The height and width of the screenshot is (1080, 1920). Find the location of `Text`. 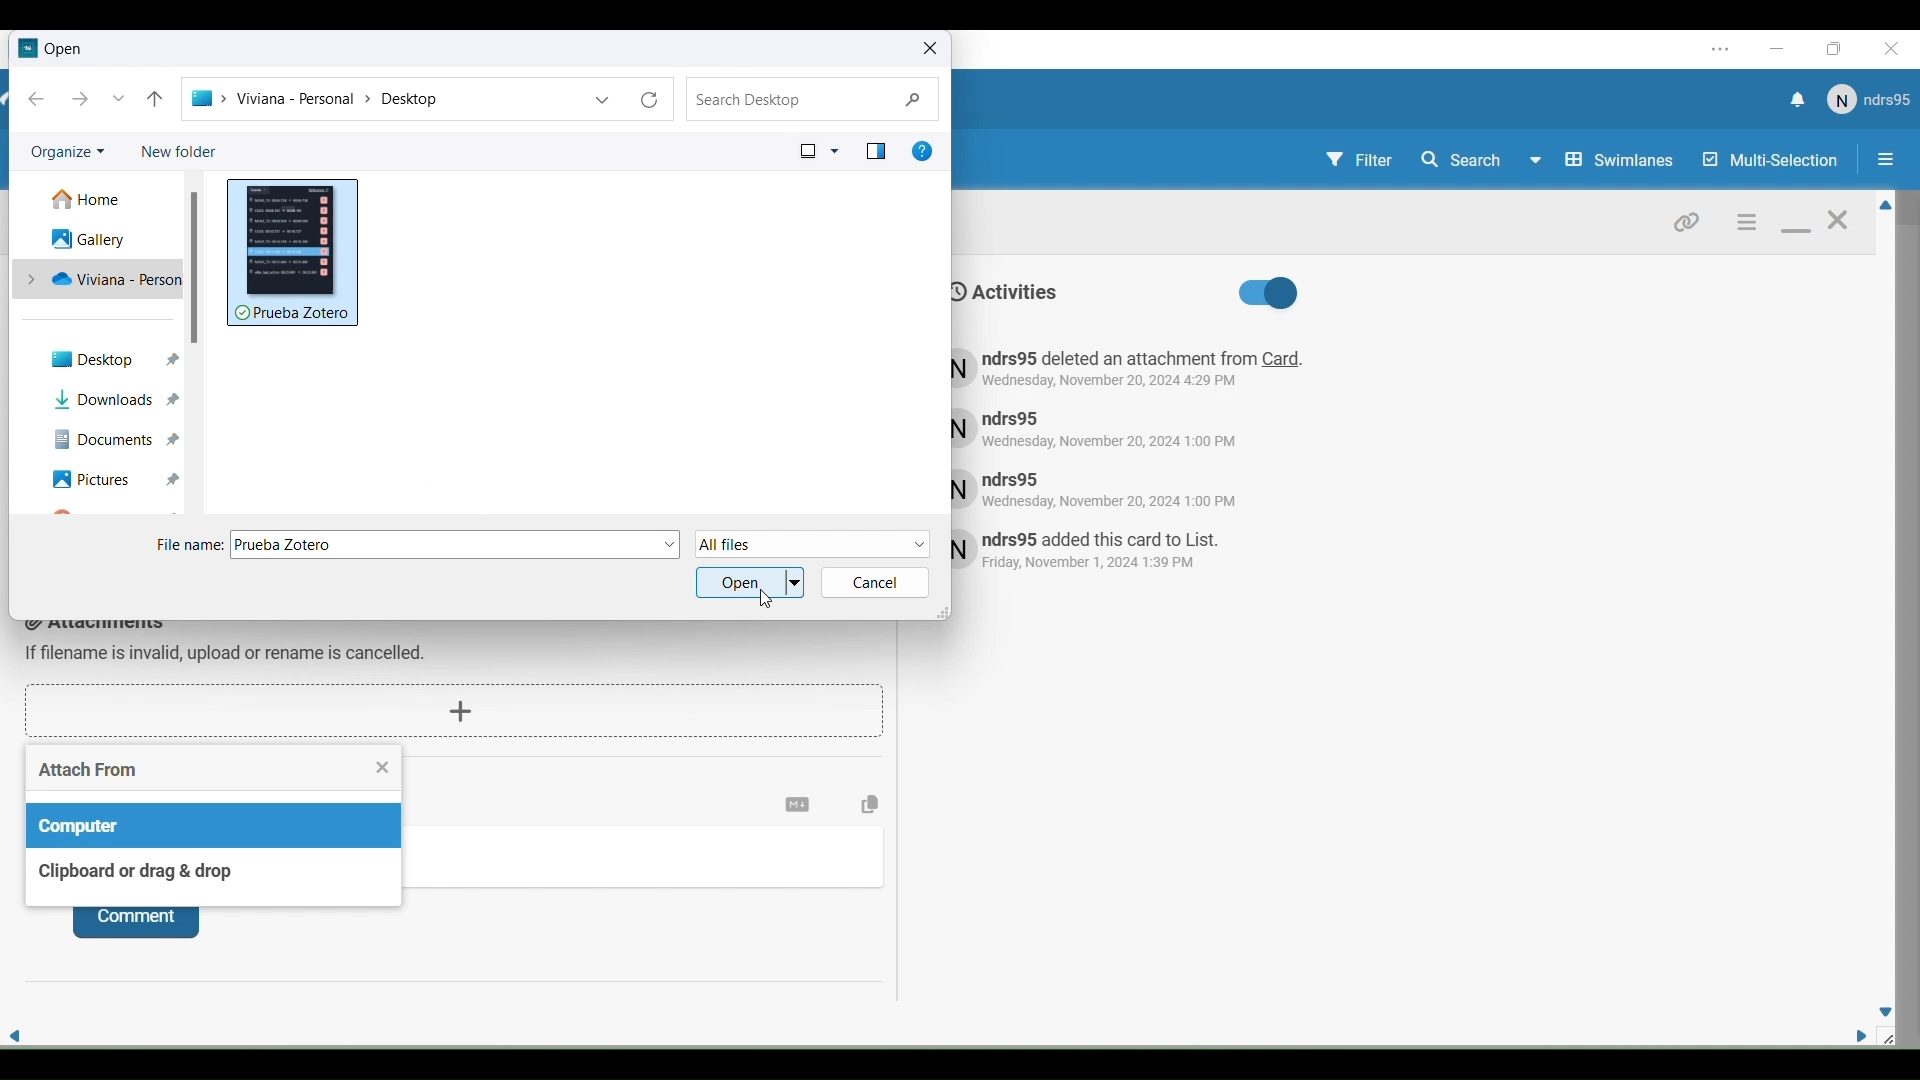

Text is located at coordinates (1112, 427).